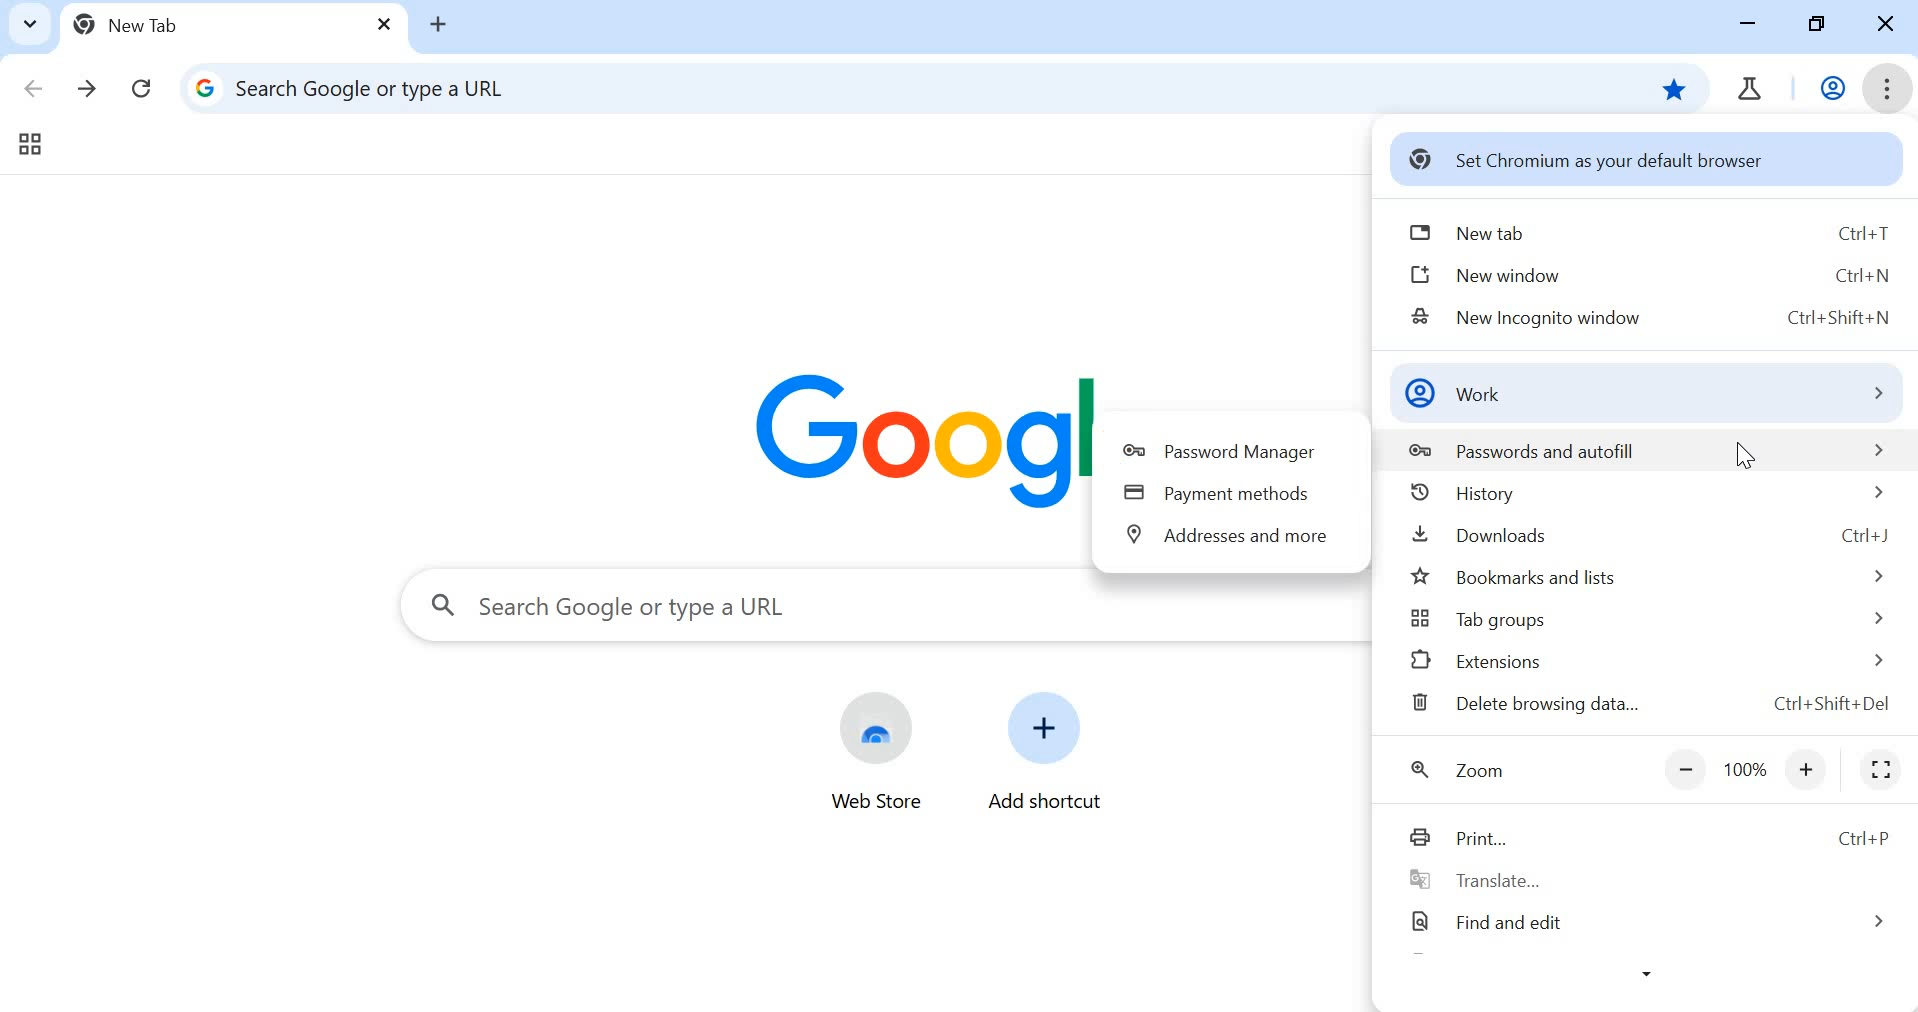  Describe the element at coordinates (1750, 24) in the screenshot. I see `minimize` at that location.